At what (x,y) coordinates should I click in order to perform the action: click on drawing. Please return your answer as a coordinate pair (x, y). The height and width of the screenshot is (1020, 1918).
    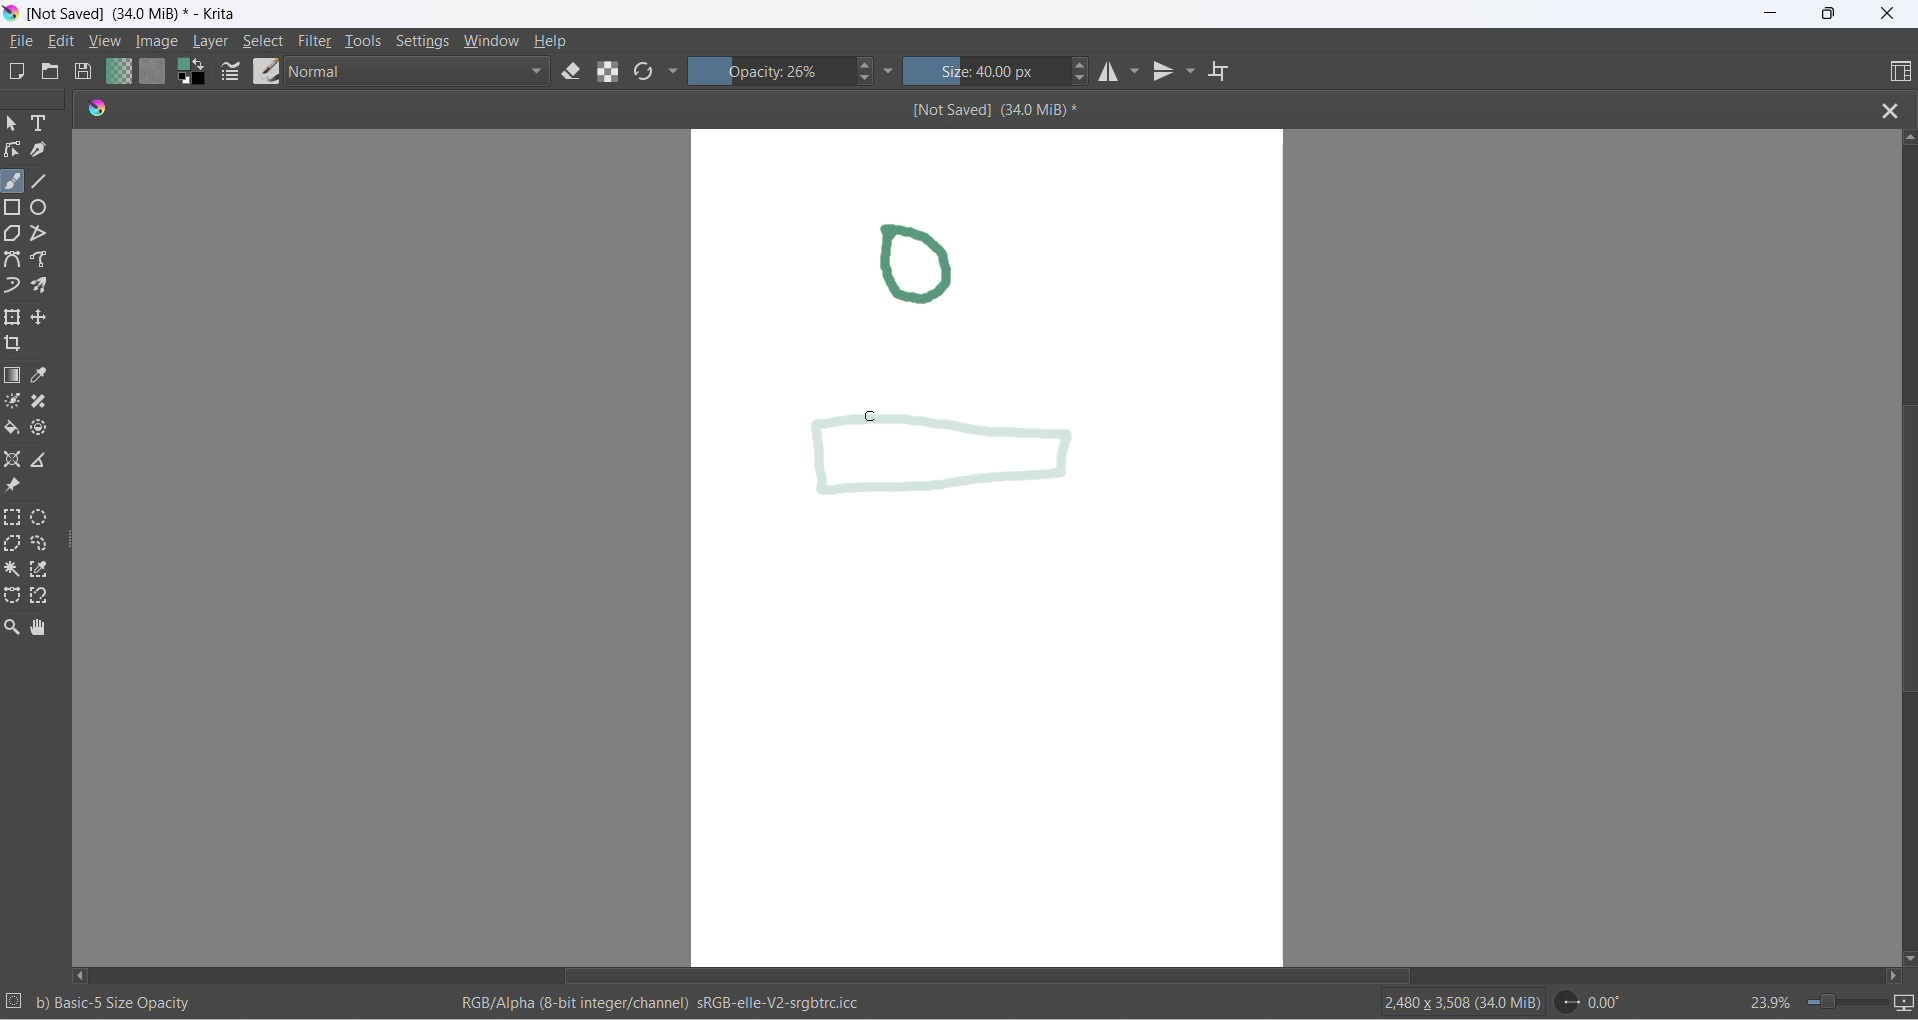
    Looking at the image, I should click on (936, 267).